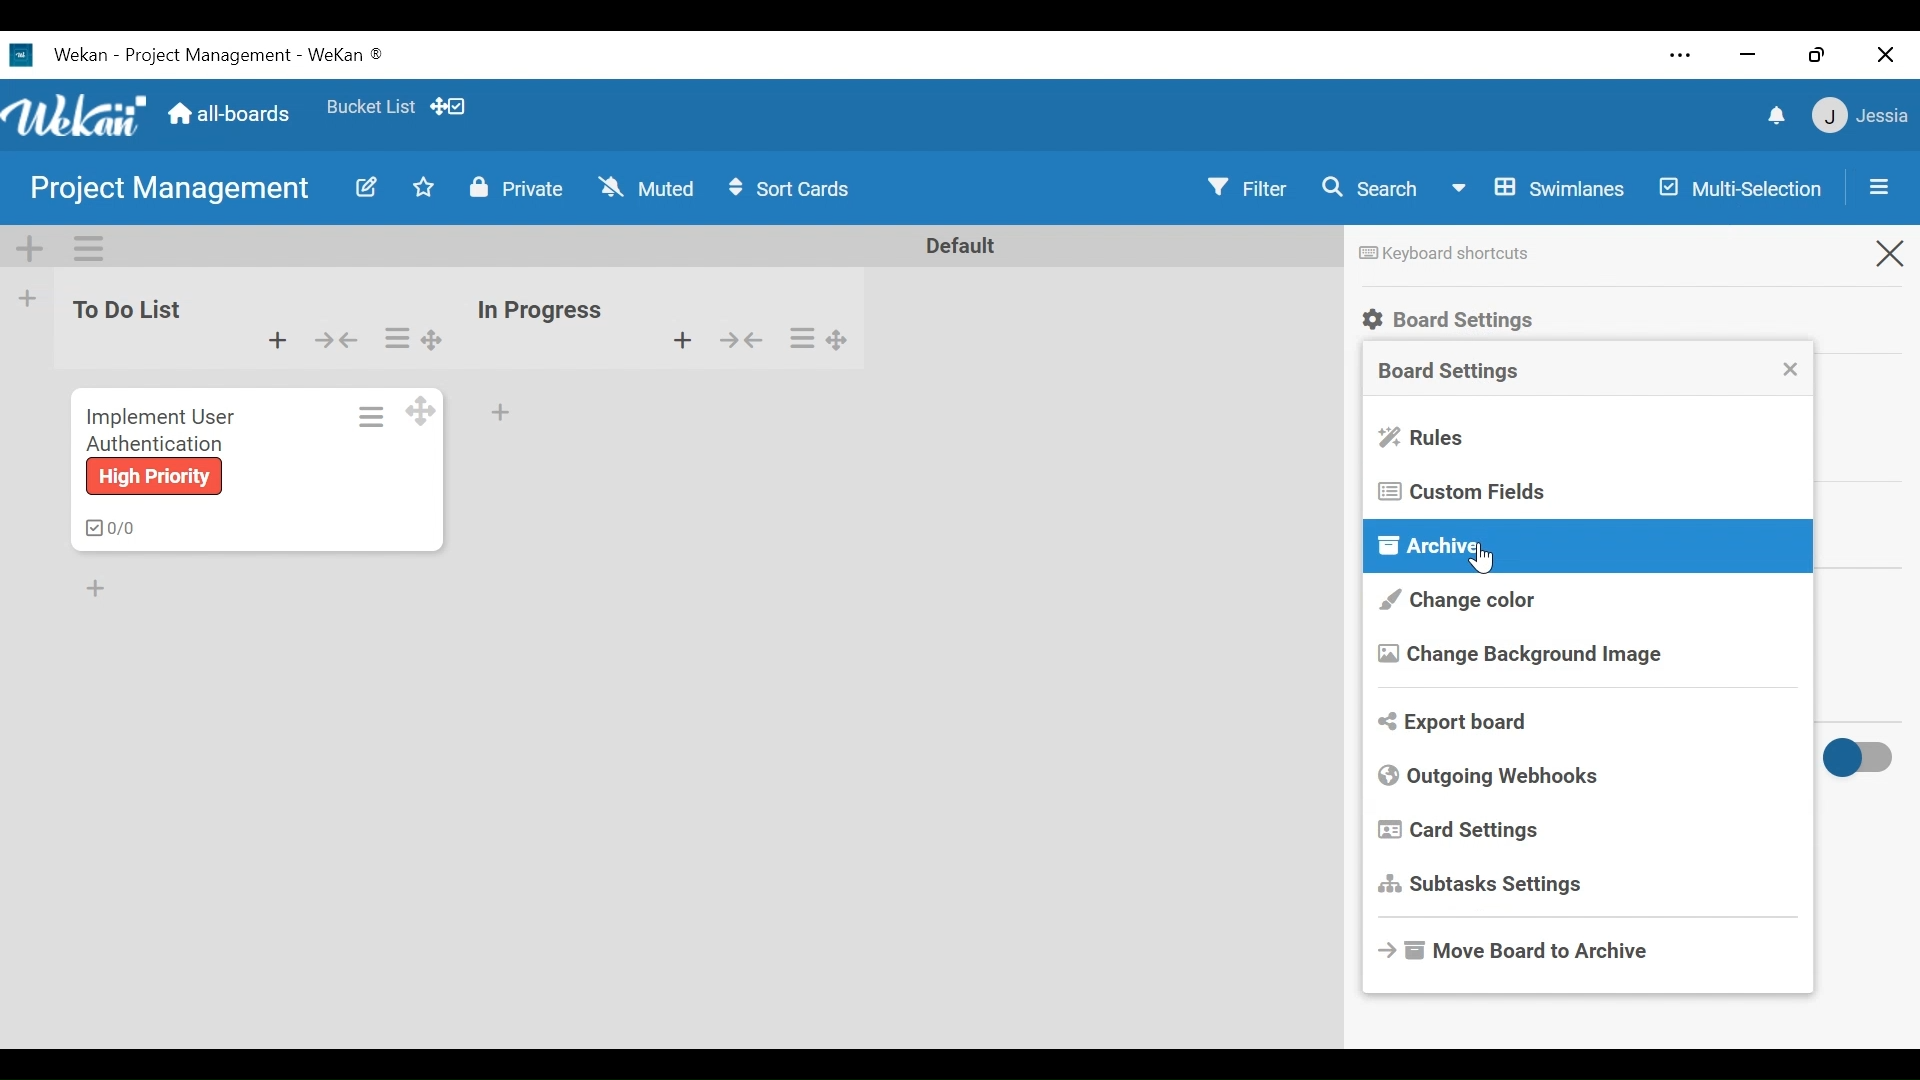 This screenshot has height=1080, width=1920. Describe the element at coordinates (514, 186) in the screenshot. I see `Private` at that location.